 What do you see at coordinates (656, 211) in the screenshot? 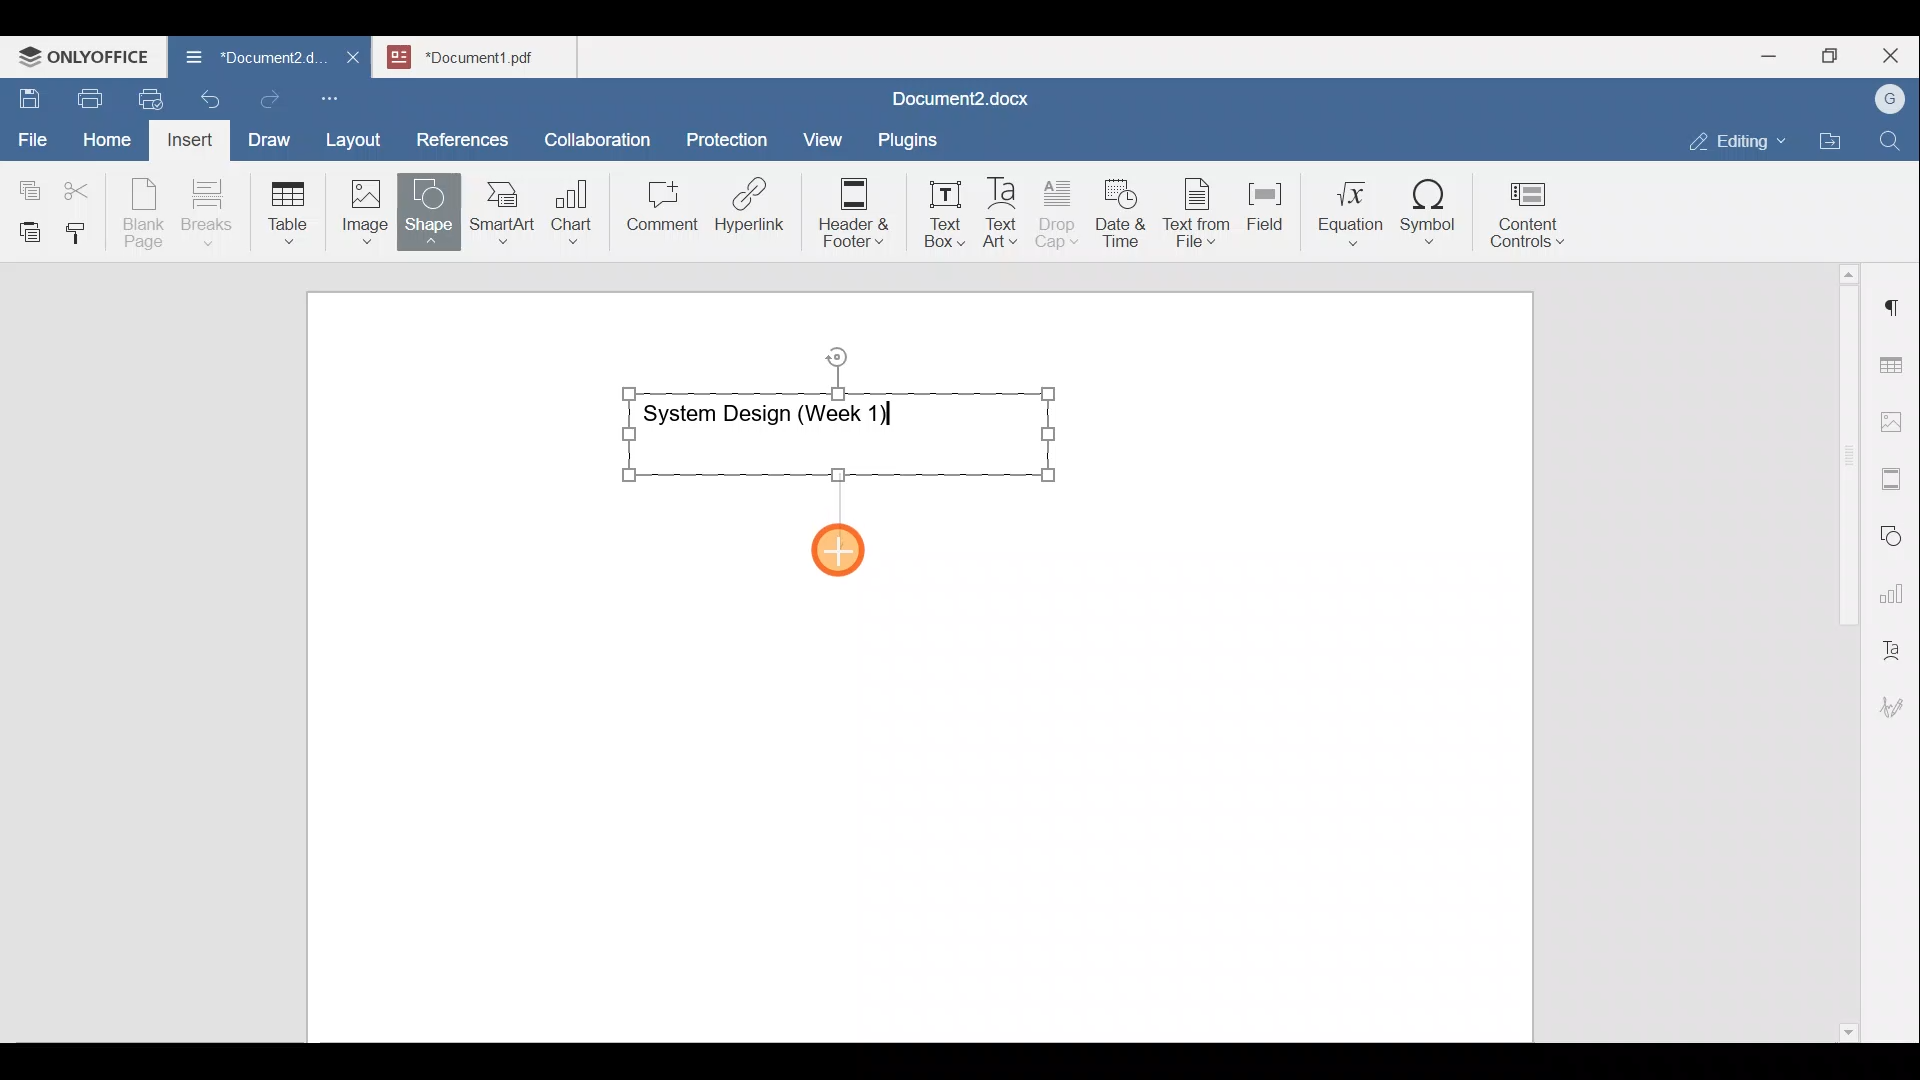
I see `Comment` at bounding box center [656, 211].